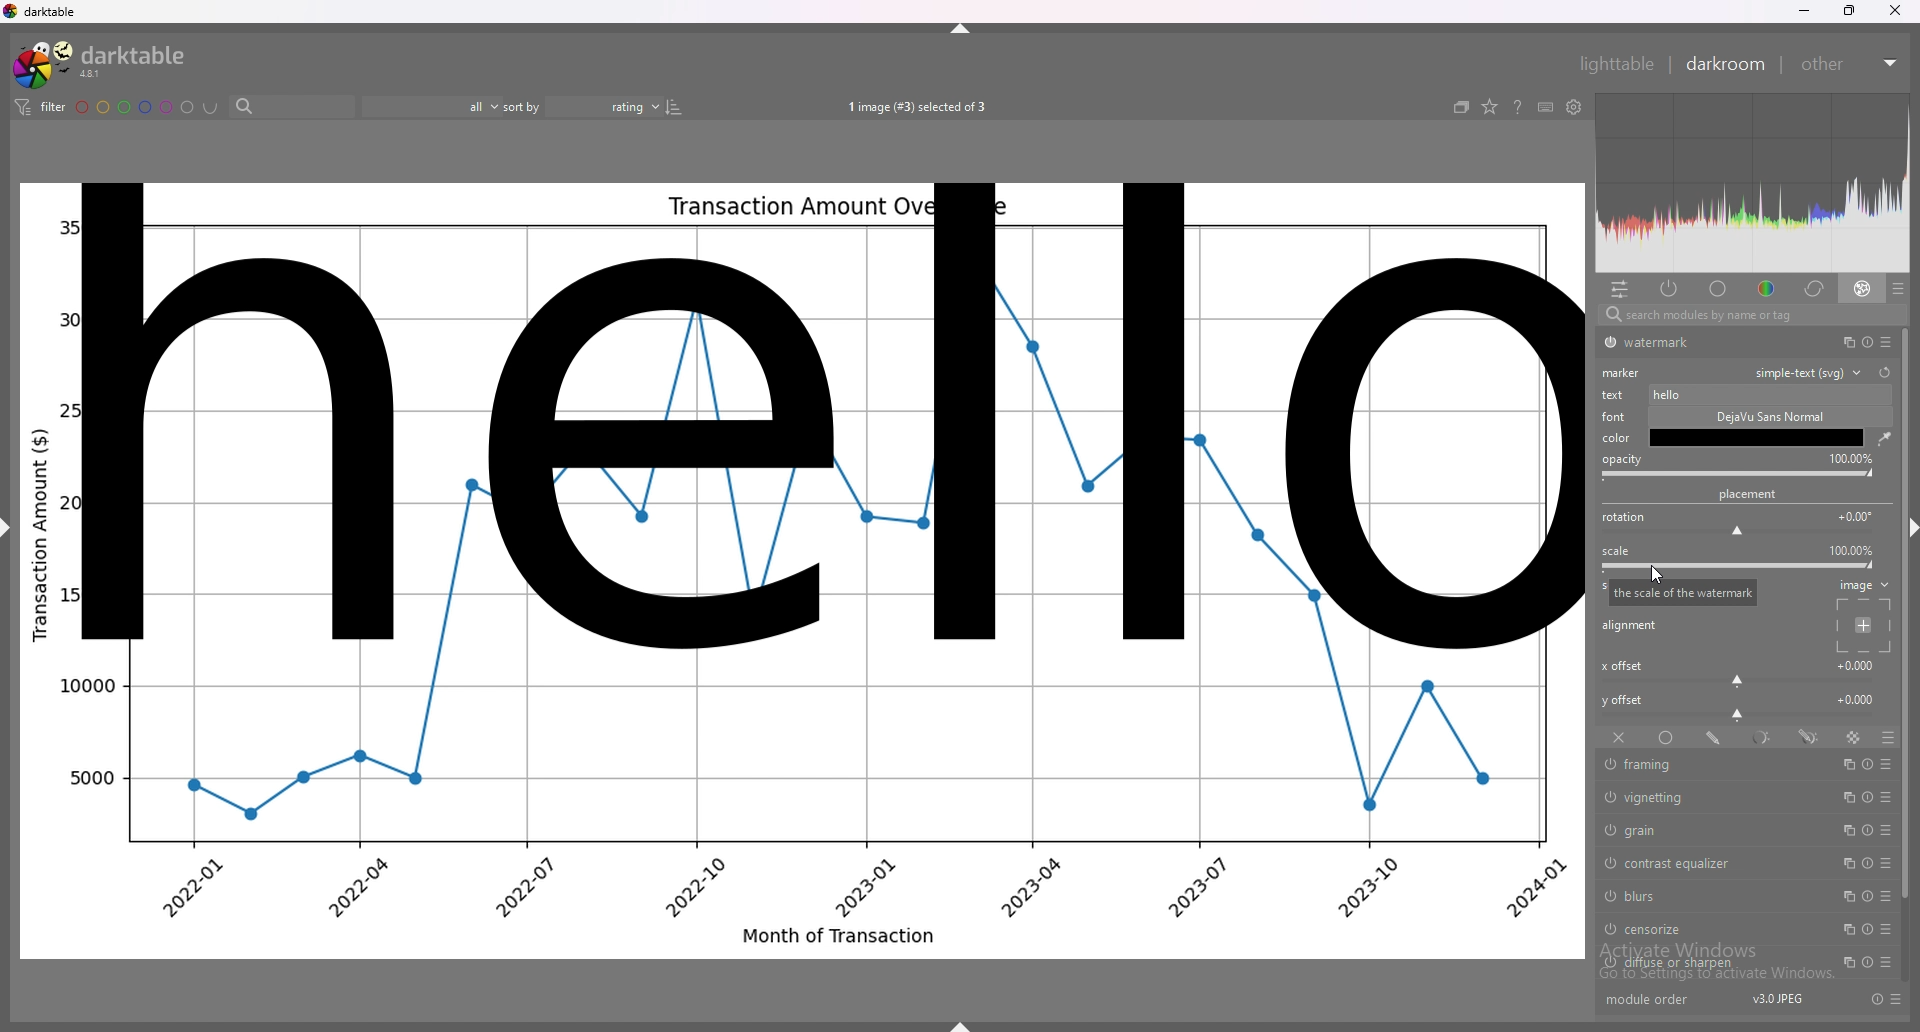 Image resolution: width=1920 pixels, height=1032 pixels. What do you see at coordinates (1702, 928) in the screenshot?
I see `censorize` at bounding box center [1702, 928].